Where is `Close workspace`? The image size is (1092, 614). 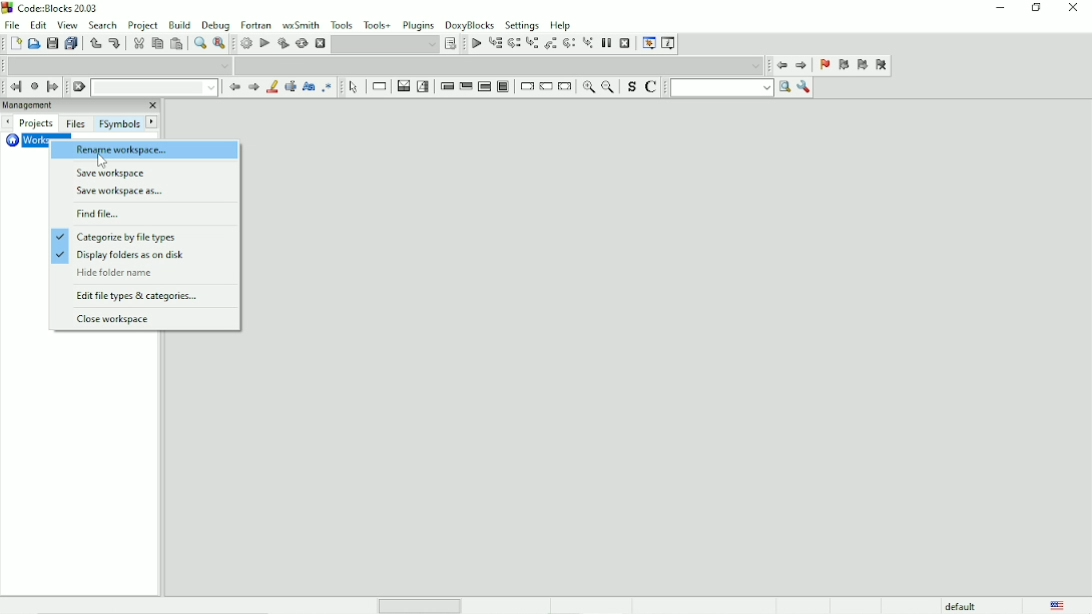
Close workspace is located at coordinates (118, 321).